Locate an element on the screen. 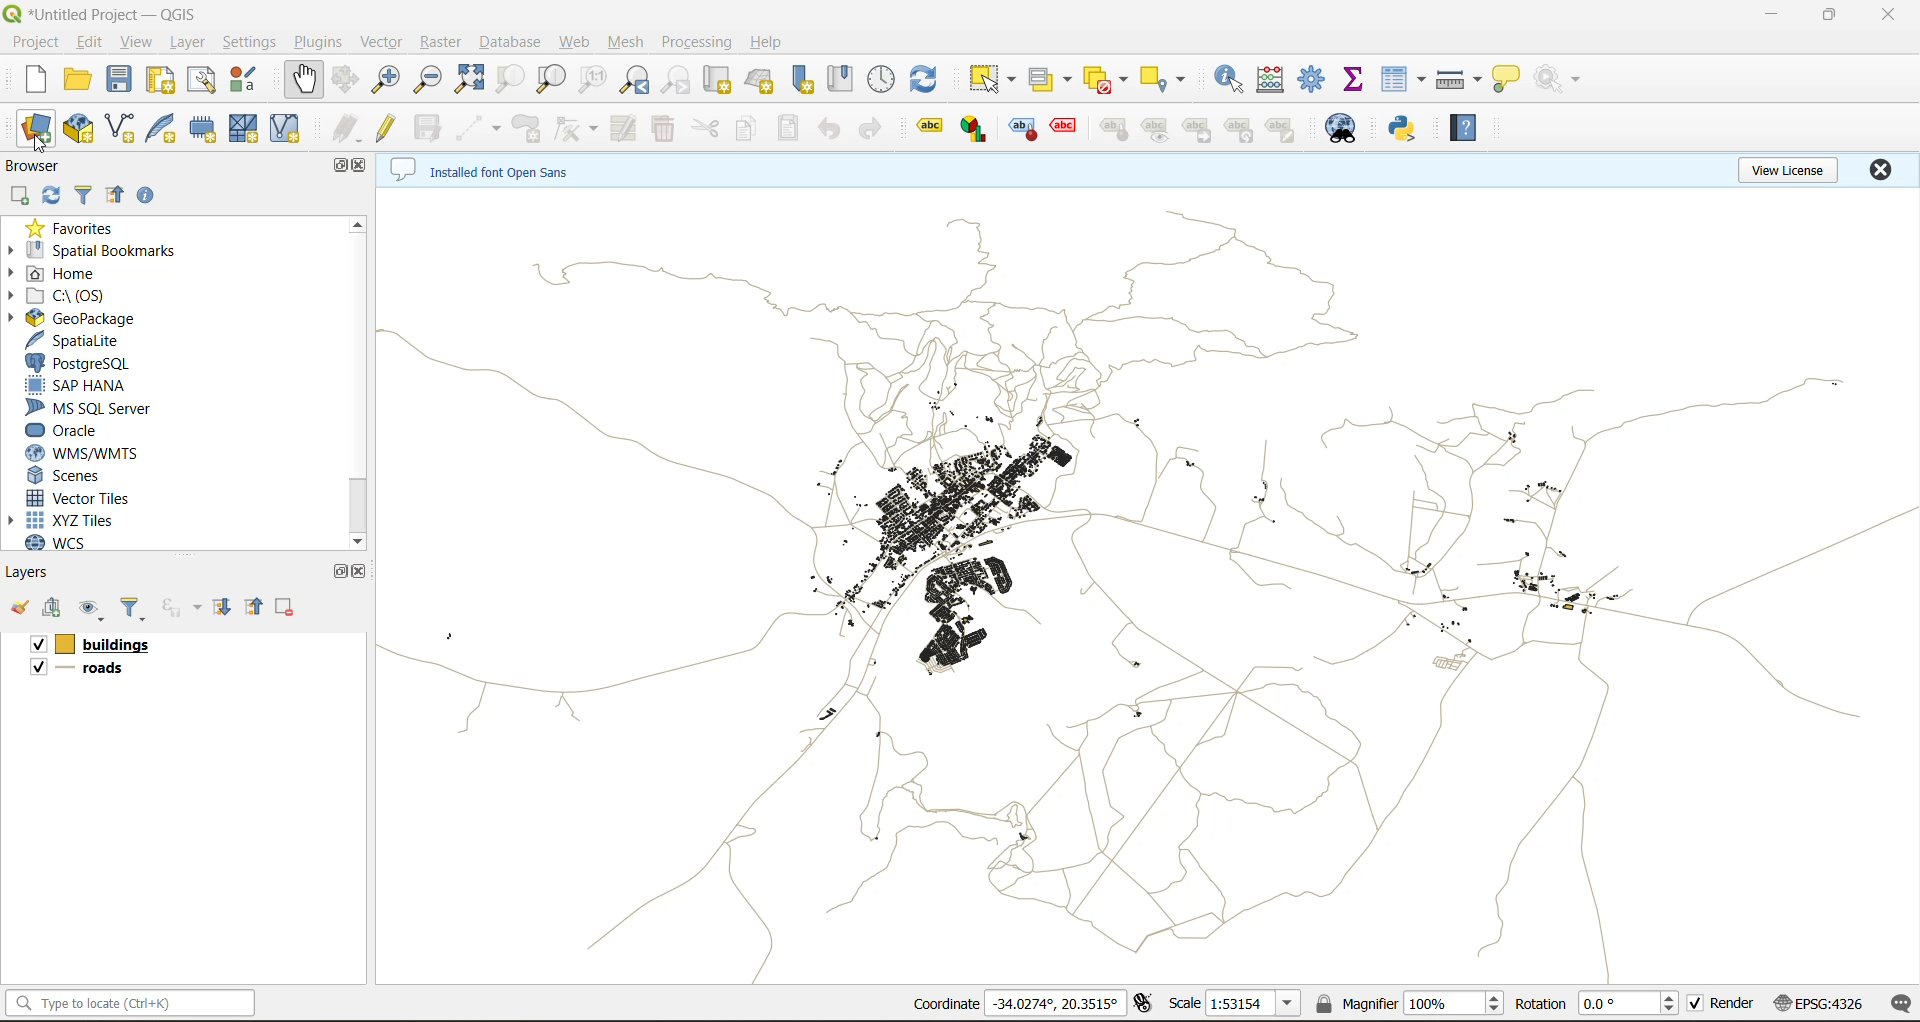 This screenshot has height=1022, width=1920. new geopackage layer is located at coordinates (79, 130).